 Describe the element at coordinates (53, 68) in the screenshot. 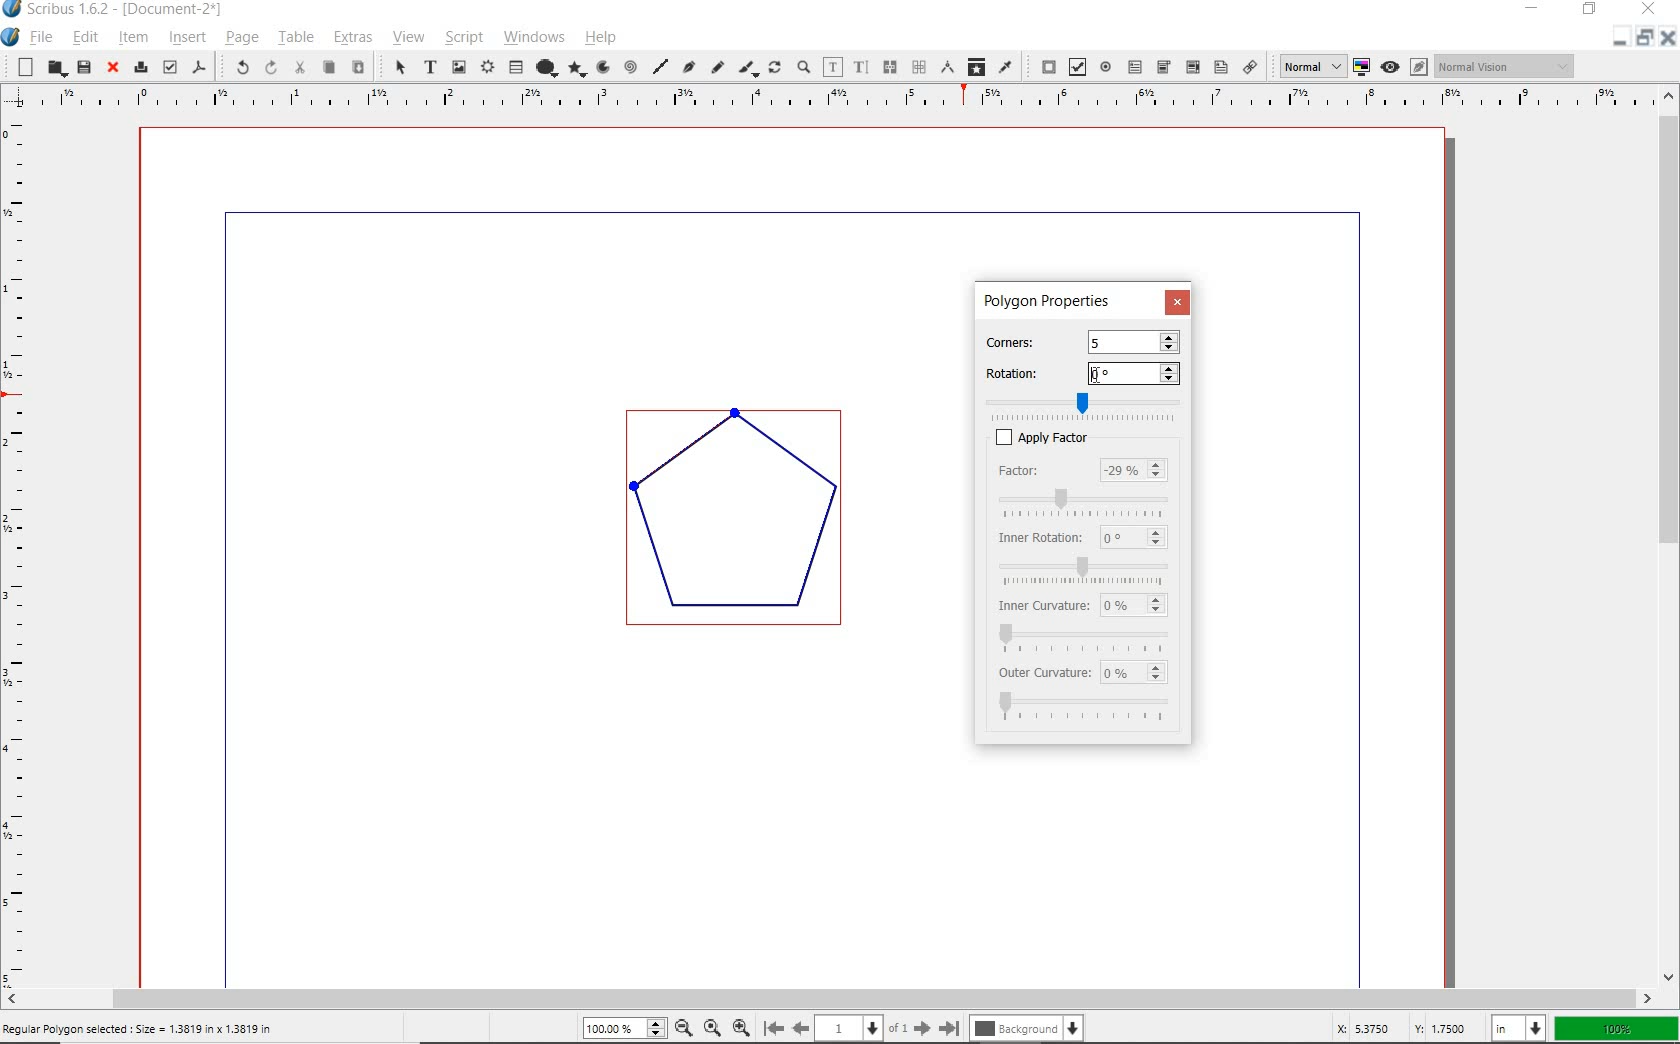

I see `open` at that location.